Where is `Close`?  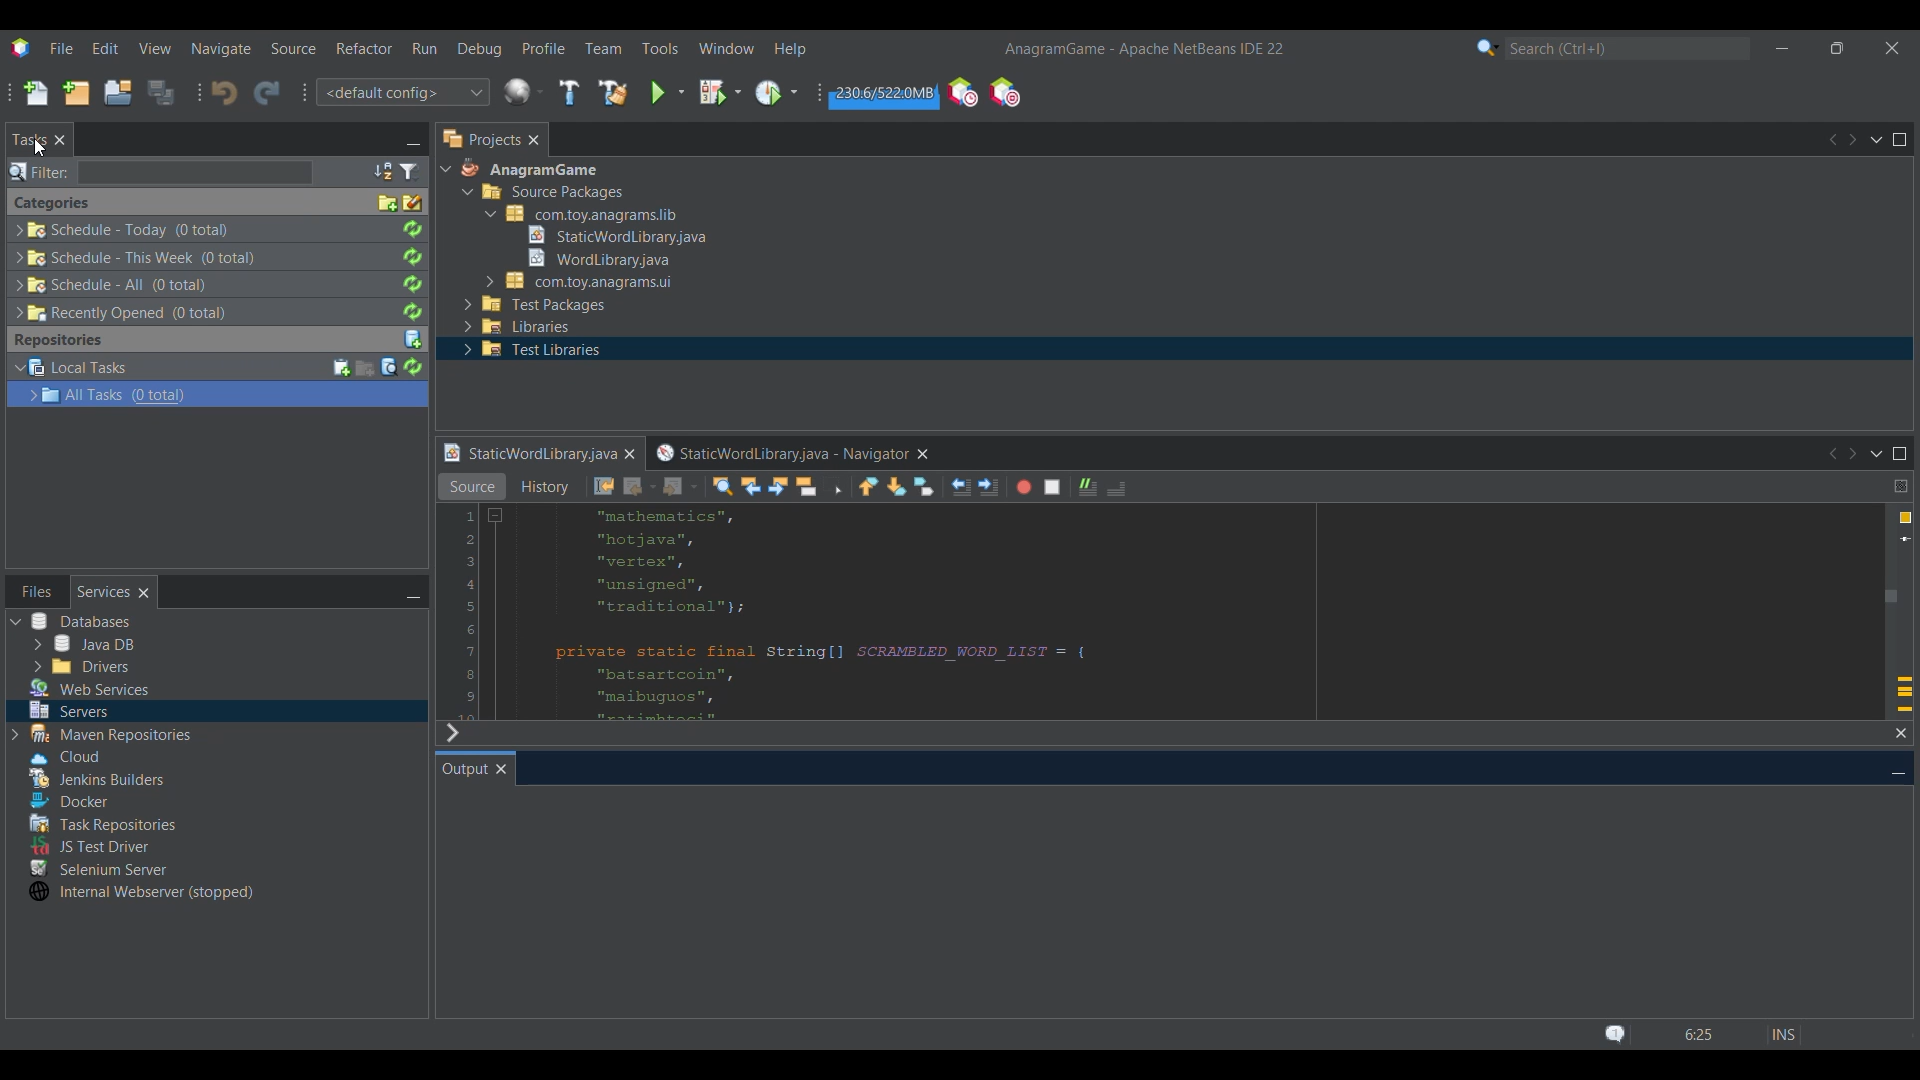 Close is located at coordinates (501, 769).